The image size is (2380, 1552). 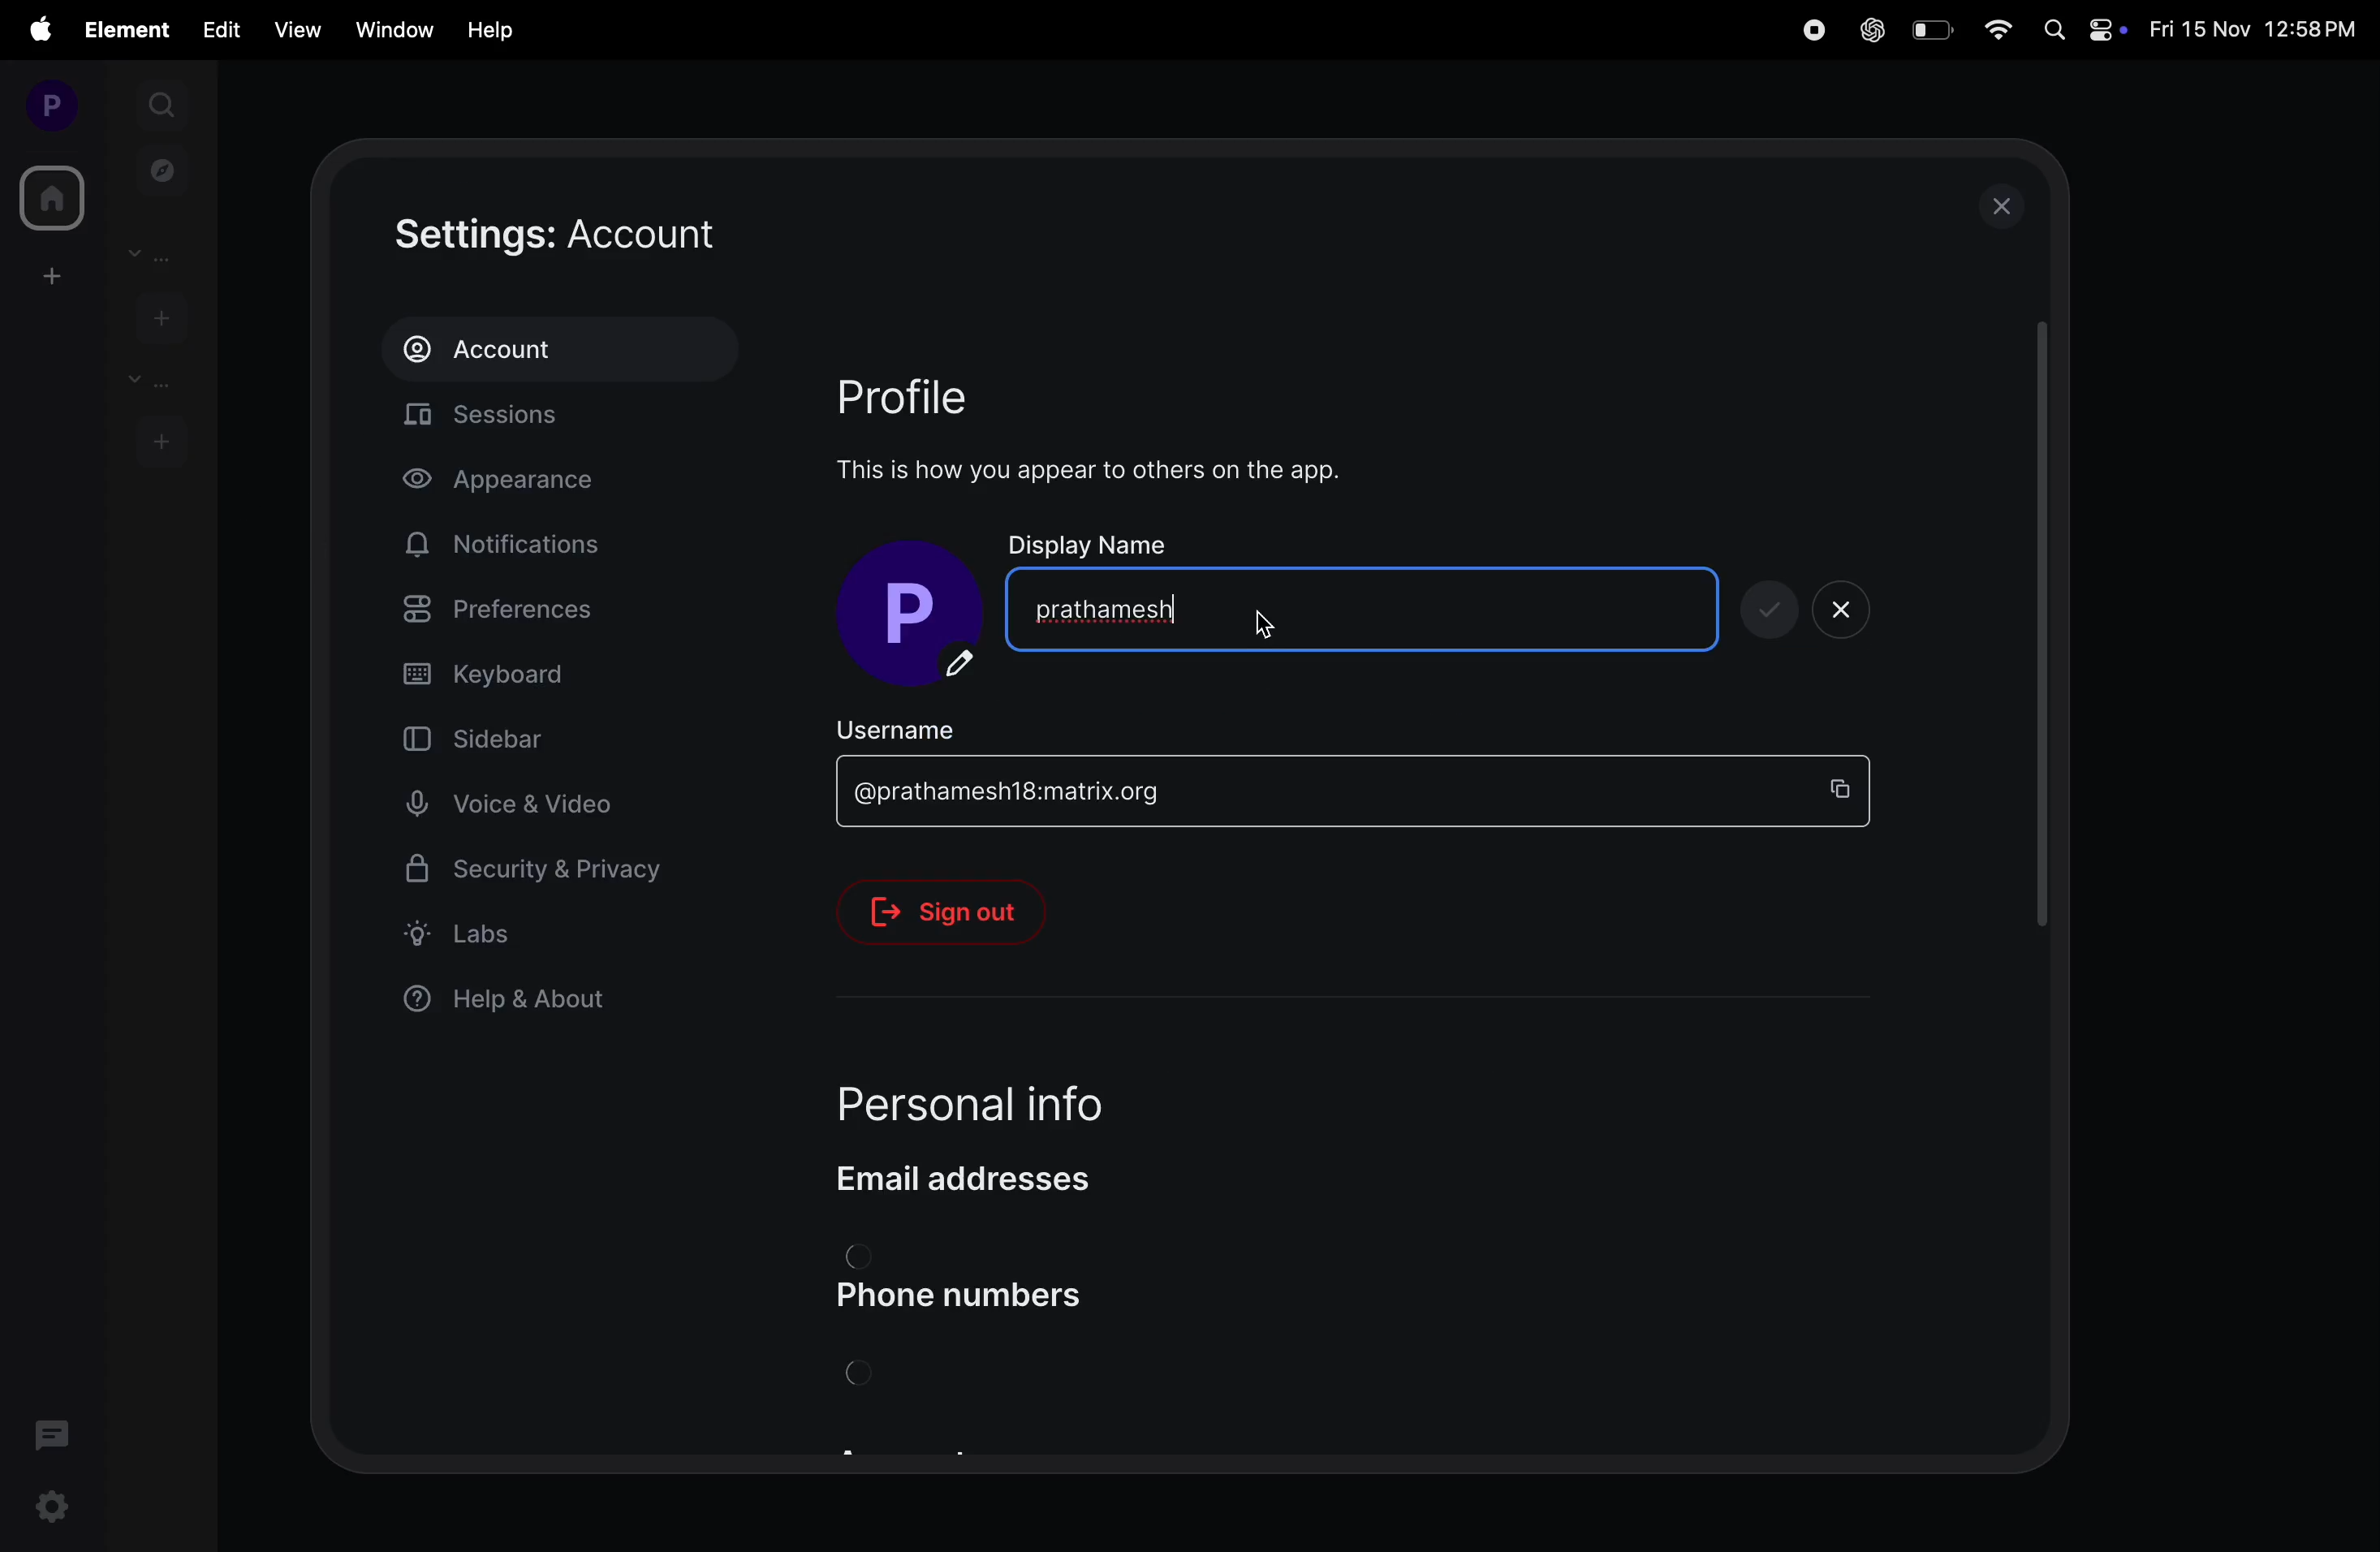 I want to click on name, so click(x=1443, y=607).